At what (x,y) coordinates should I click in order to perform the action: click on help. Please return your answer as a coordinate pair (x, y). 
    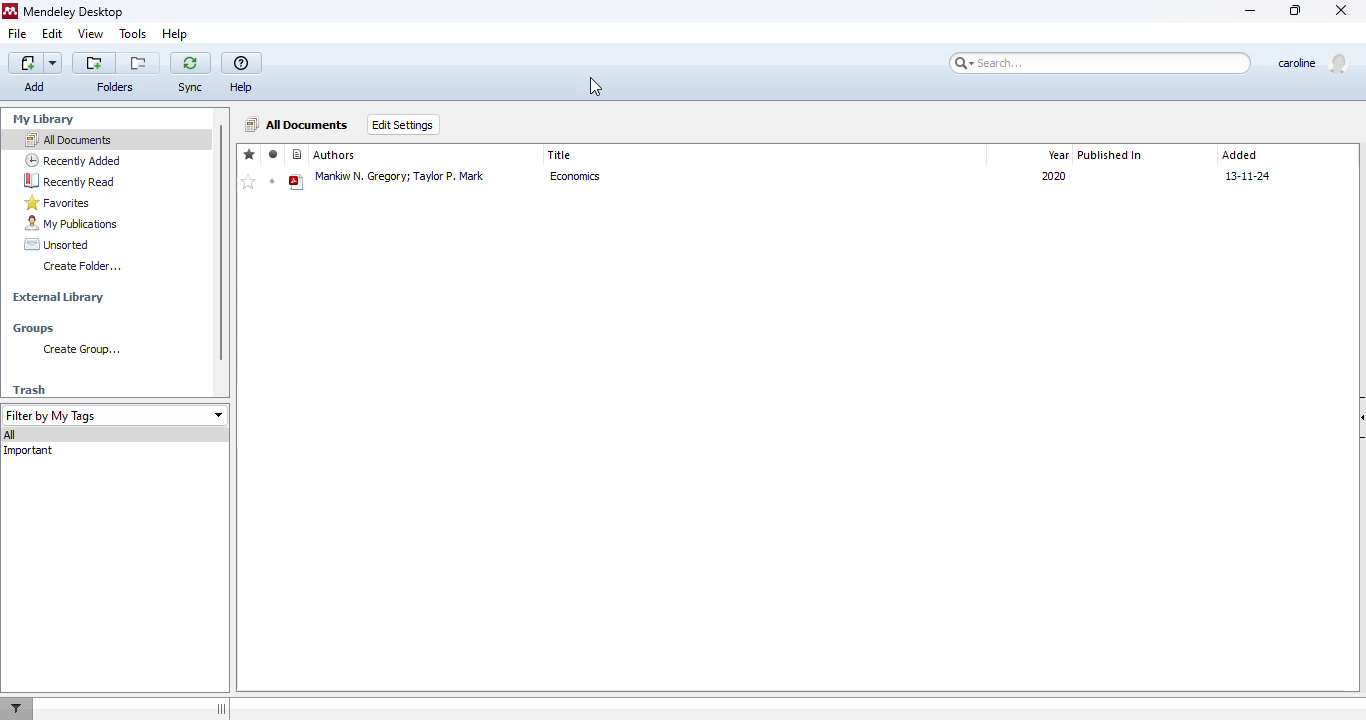
    Looking at the image, I should click on (241, 87).